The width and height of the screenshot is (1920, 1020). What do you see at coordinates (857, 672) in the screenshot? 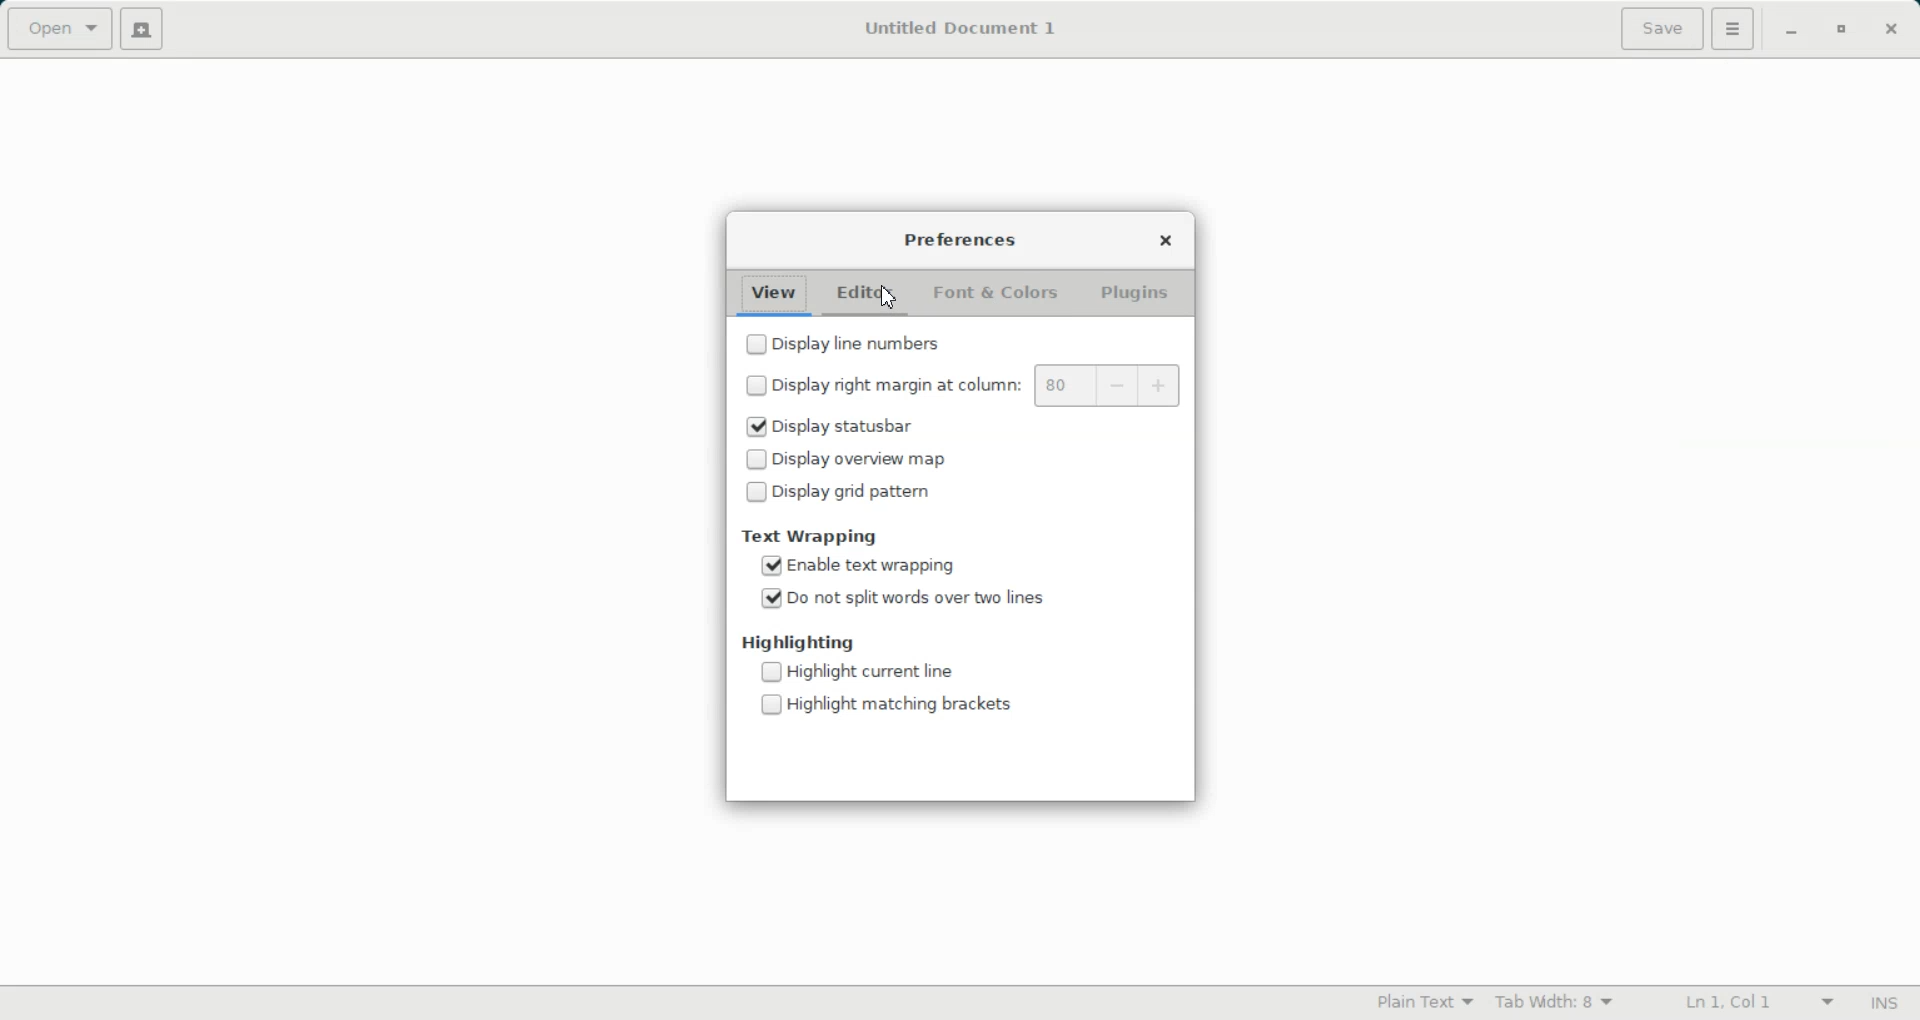
I see `Disable Highlight current line` at bounding box center [857, 672].